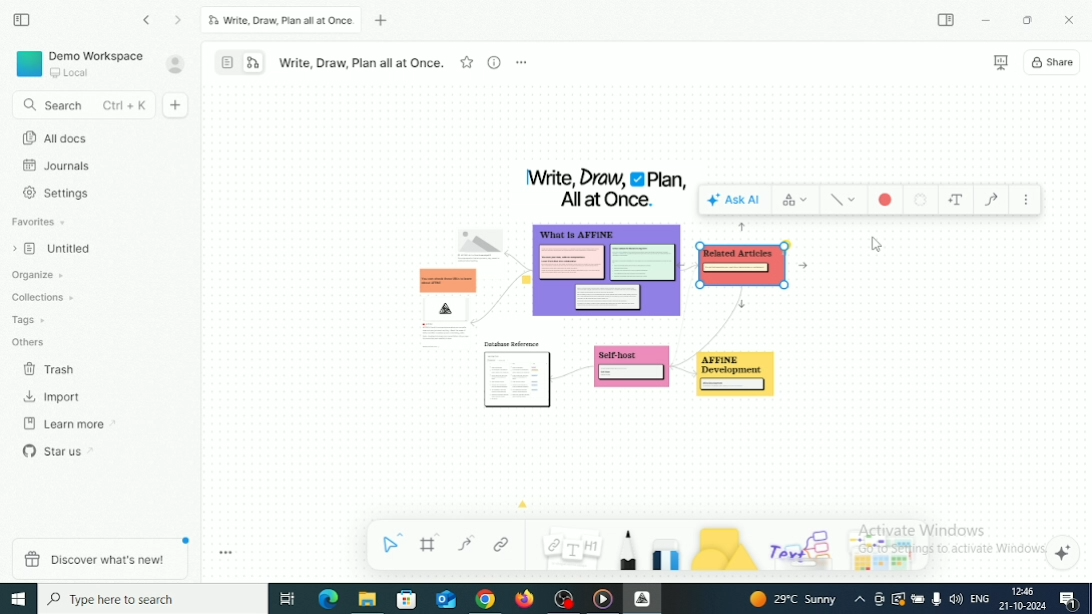 The width and height of the screenshot is (1092, 614). What do you see at coordinates (81, 63) in the screenshot?
I see `Demo Workspace` at bounding box center [81, 63].